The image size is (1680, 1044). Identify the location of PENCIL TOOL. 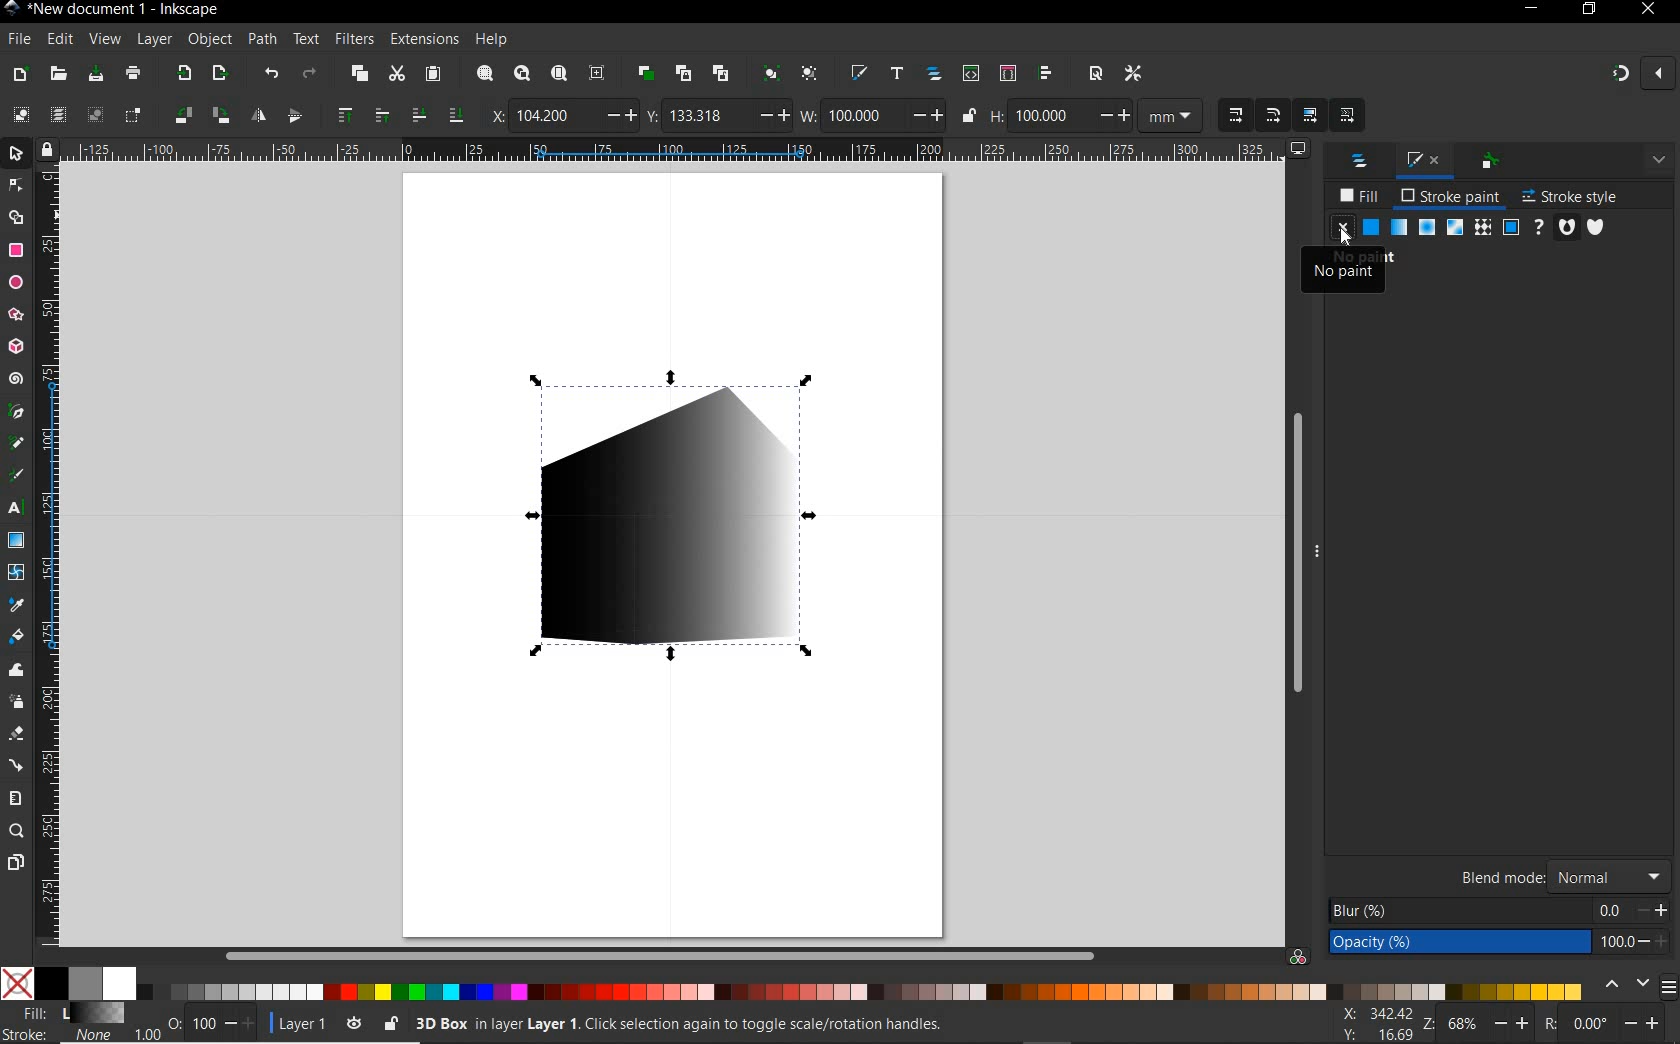
(17, 445).